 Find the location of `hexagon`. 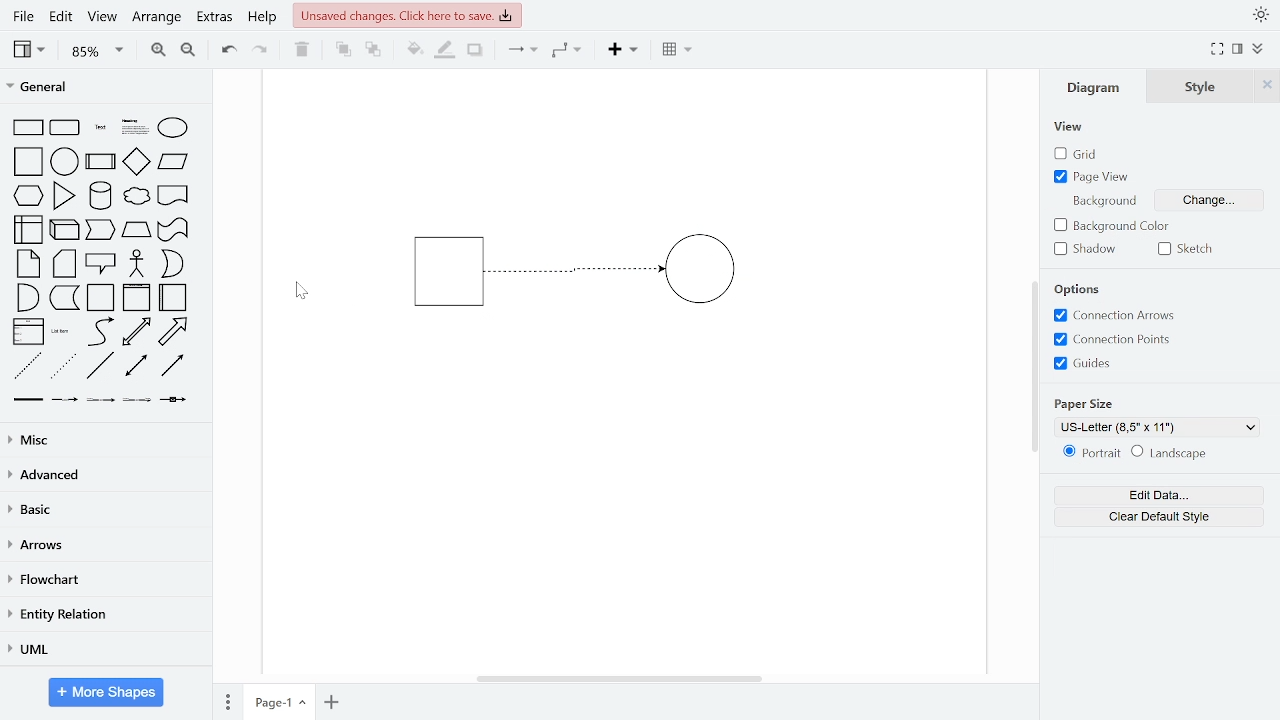

hexagon is located at coordinates (32, 197).